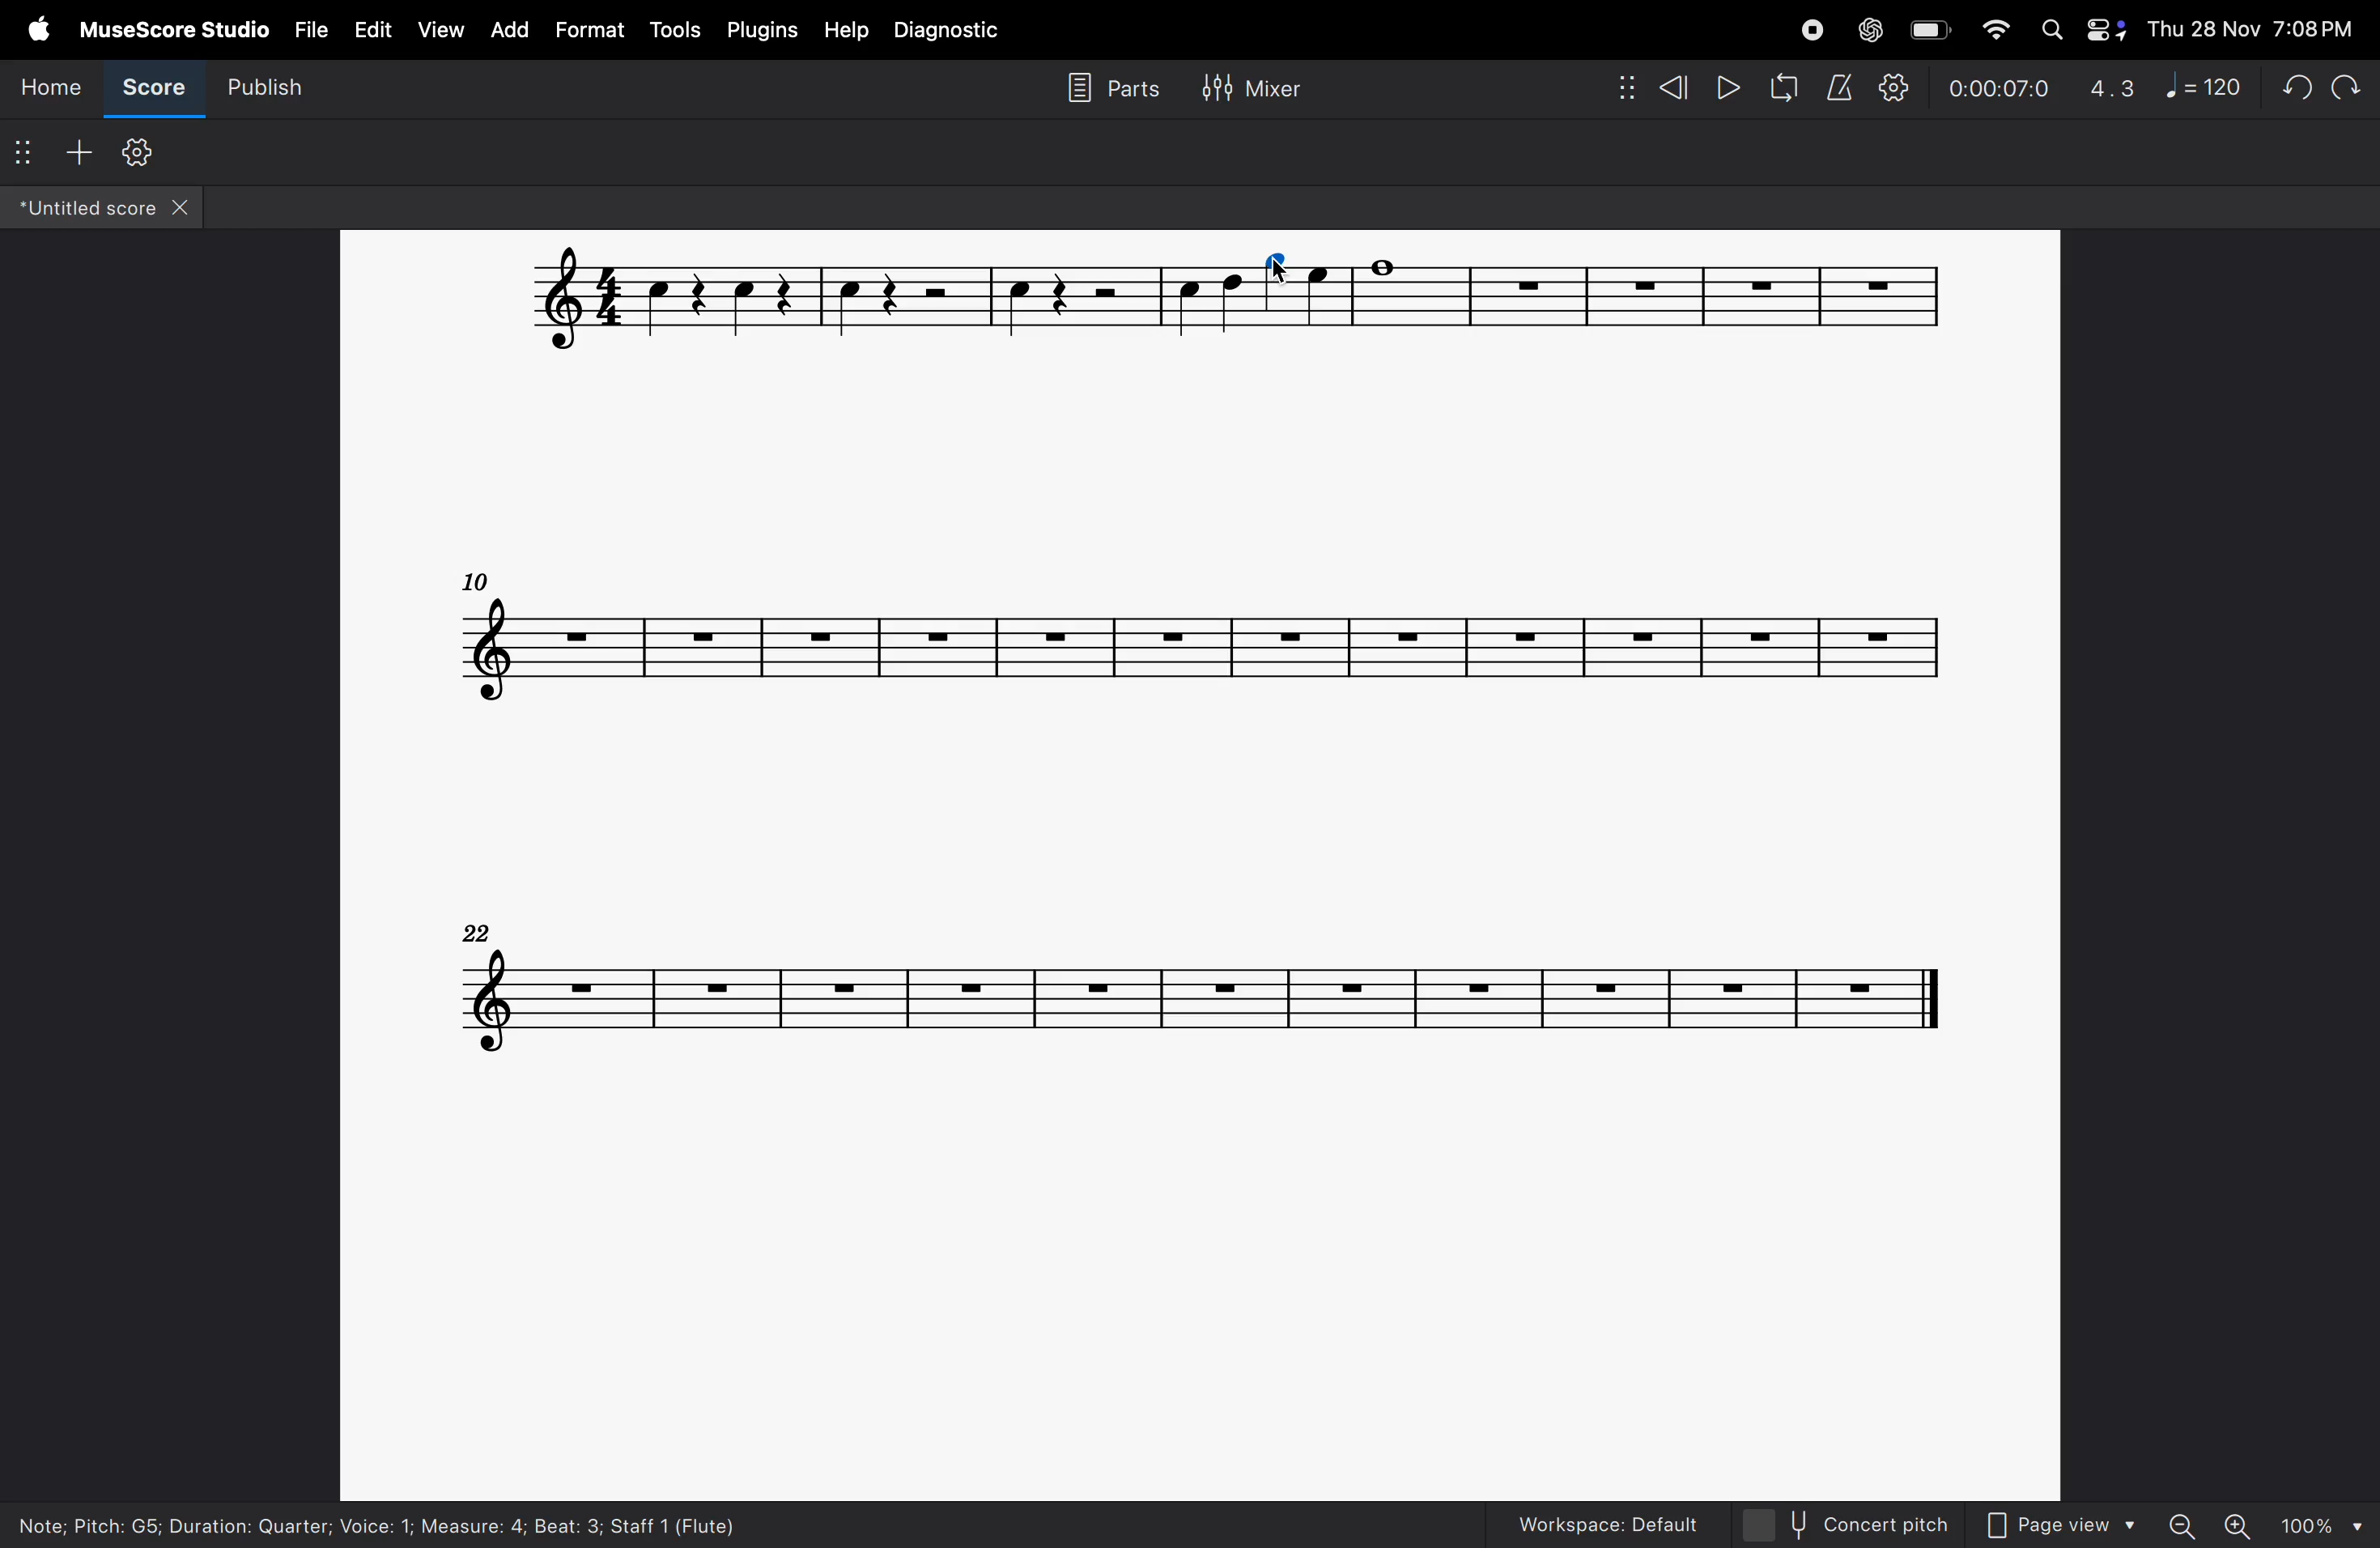  Describe the element at coordinates (2209, 1524) in the screenshot. I see `zoom in zoom out` at that location.